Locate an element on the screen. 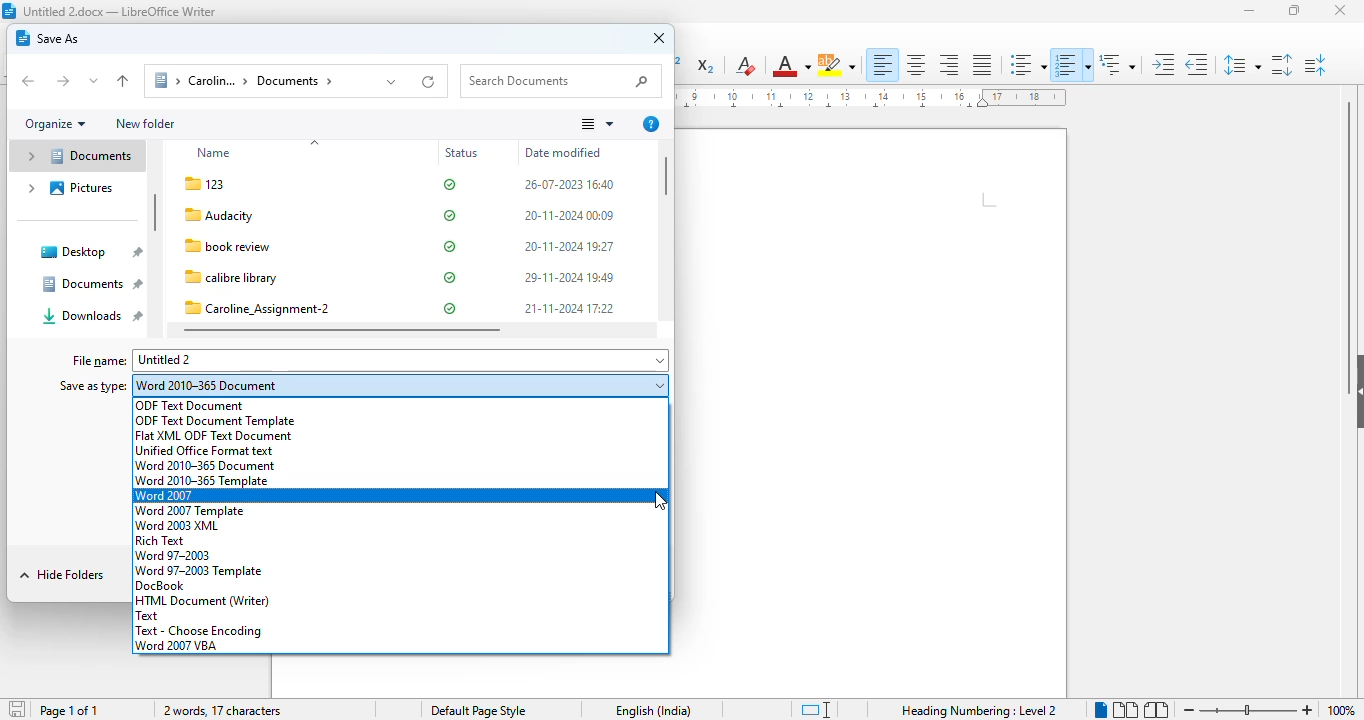 This screenshot has height=720, width=1364. heading numbering: level 2 is located at coordinates (978, 710).